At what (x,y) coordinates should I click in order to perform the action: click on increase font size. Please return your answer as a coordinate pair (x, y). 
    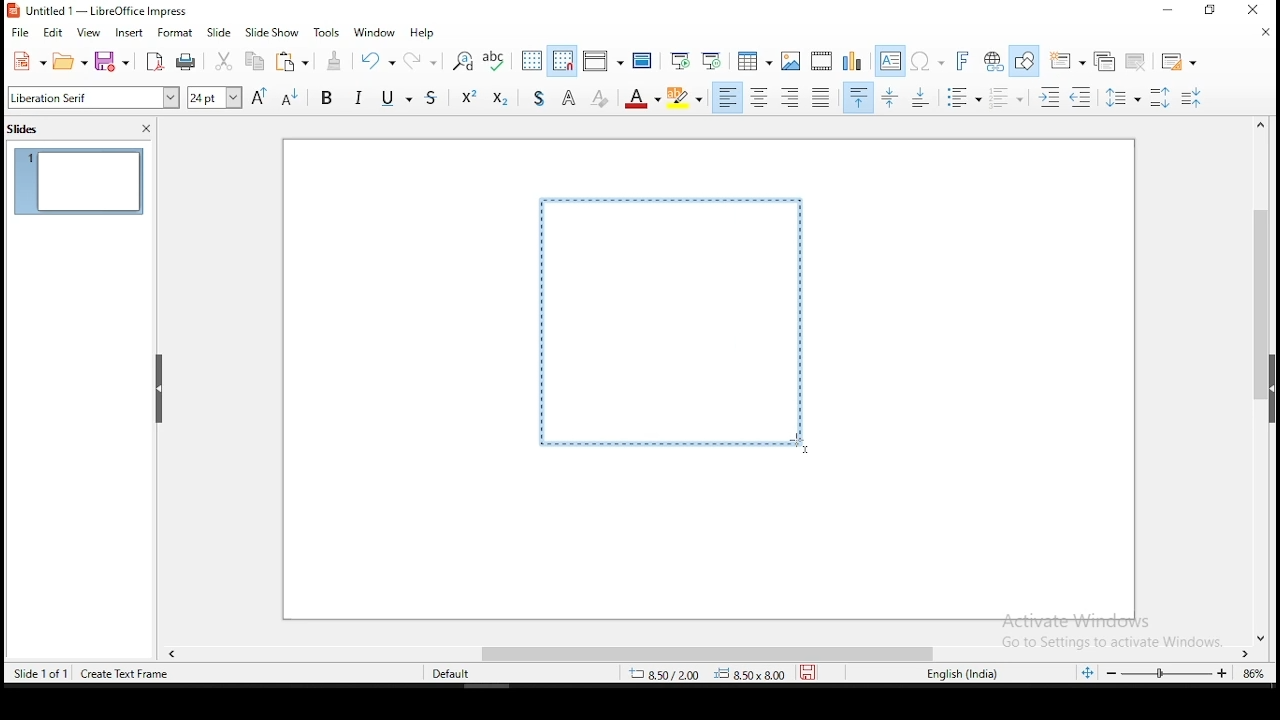
    Looking at the image, I should click on (259, 97).